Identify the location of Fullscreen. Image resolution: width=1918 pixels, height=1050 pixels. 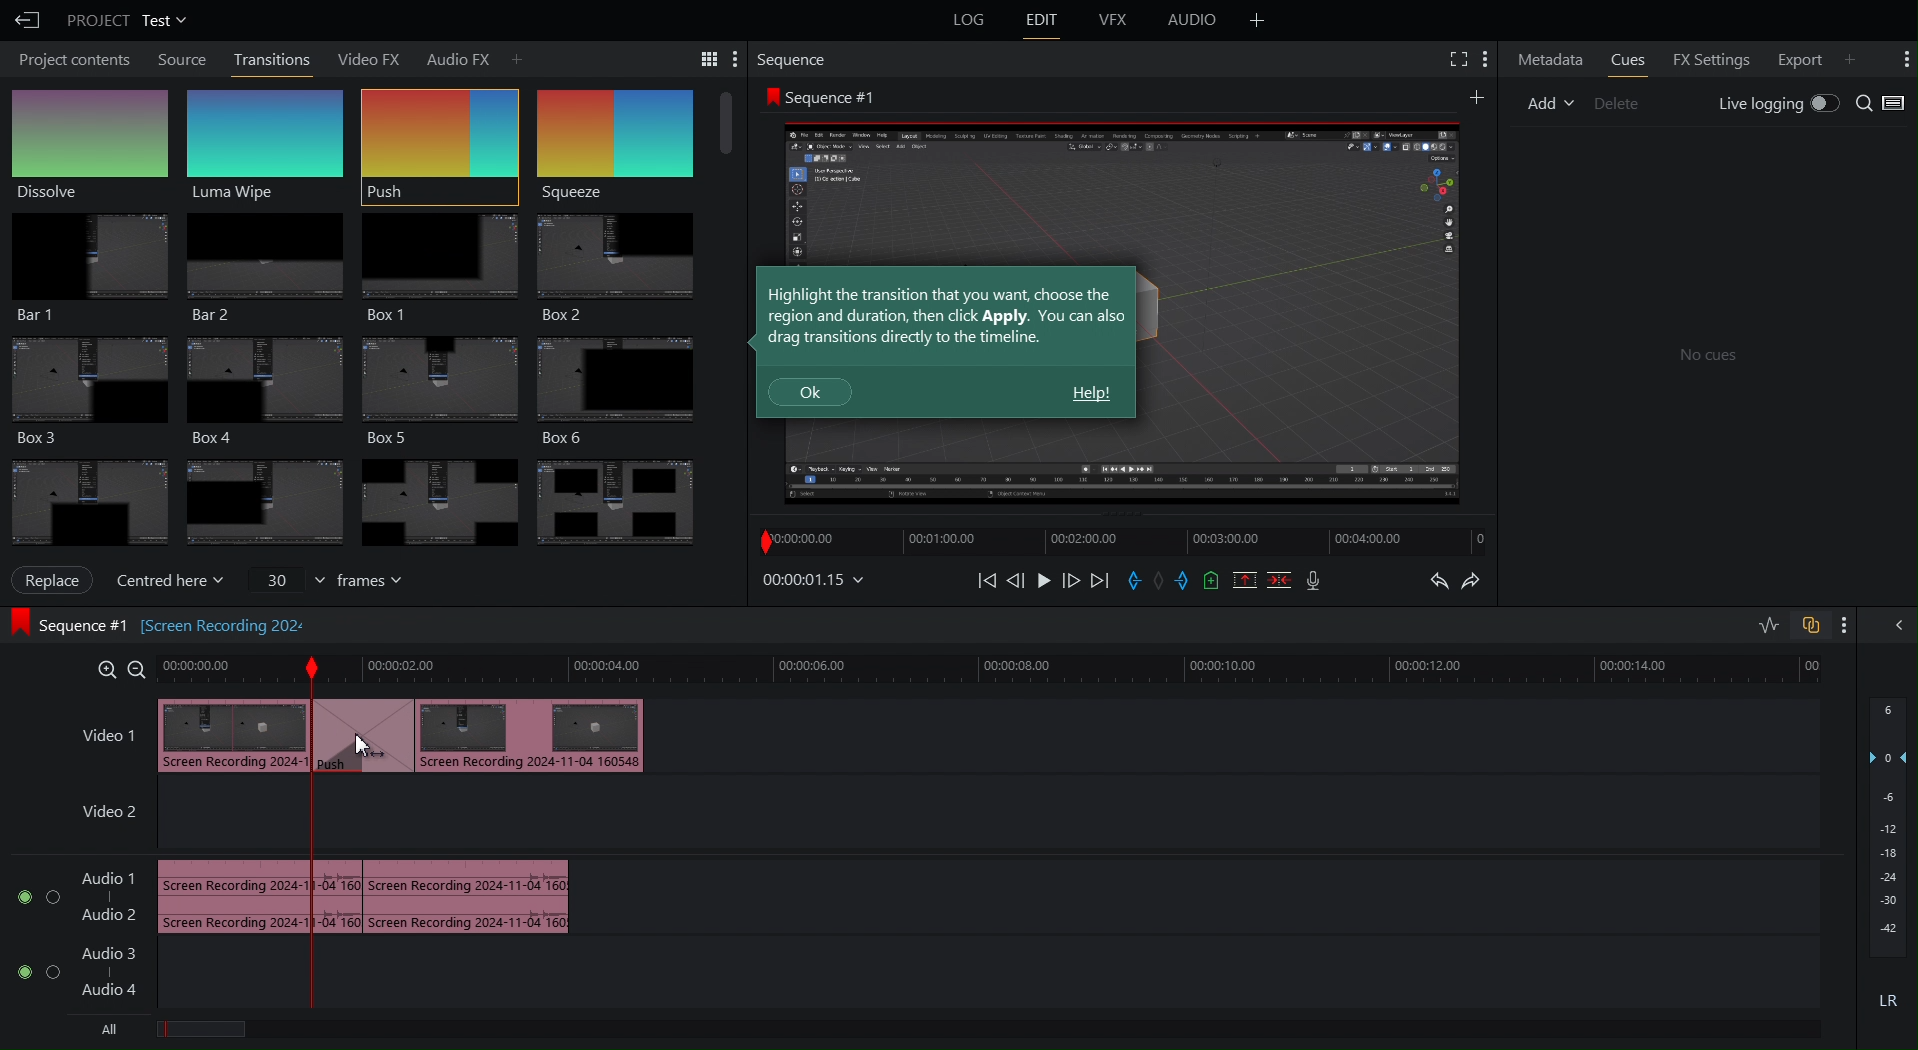
(1455, 57).